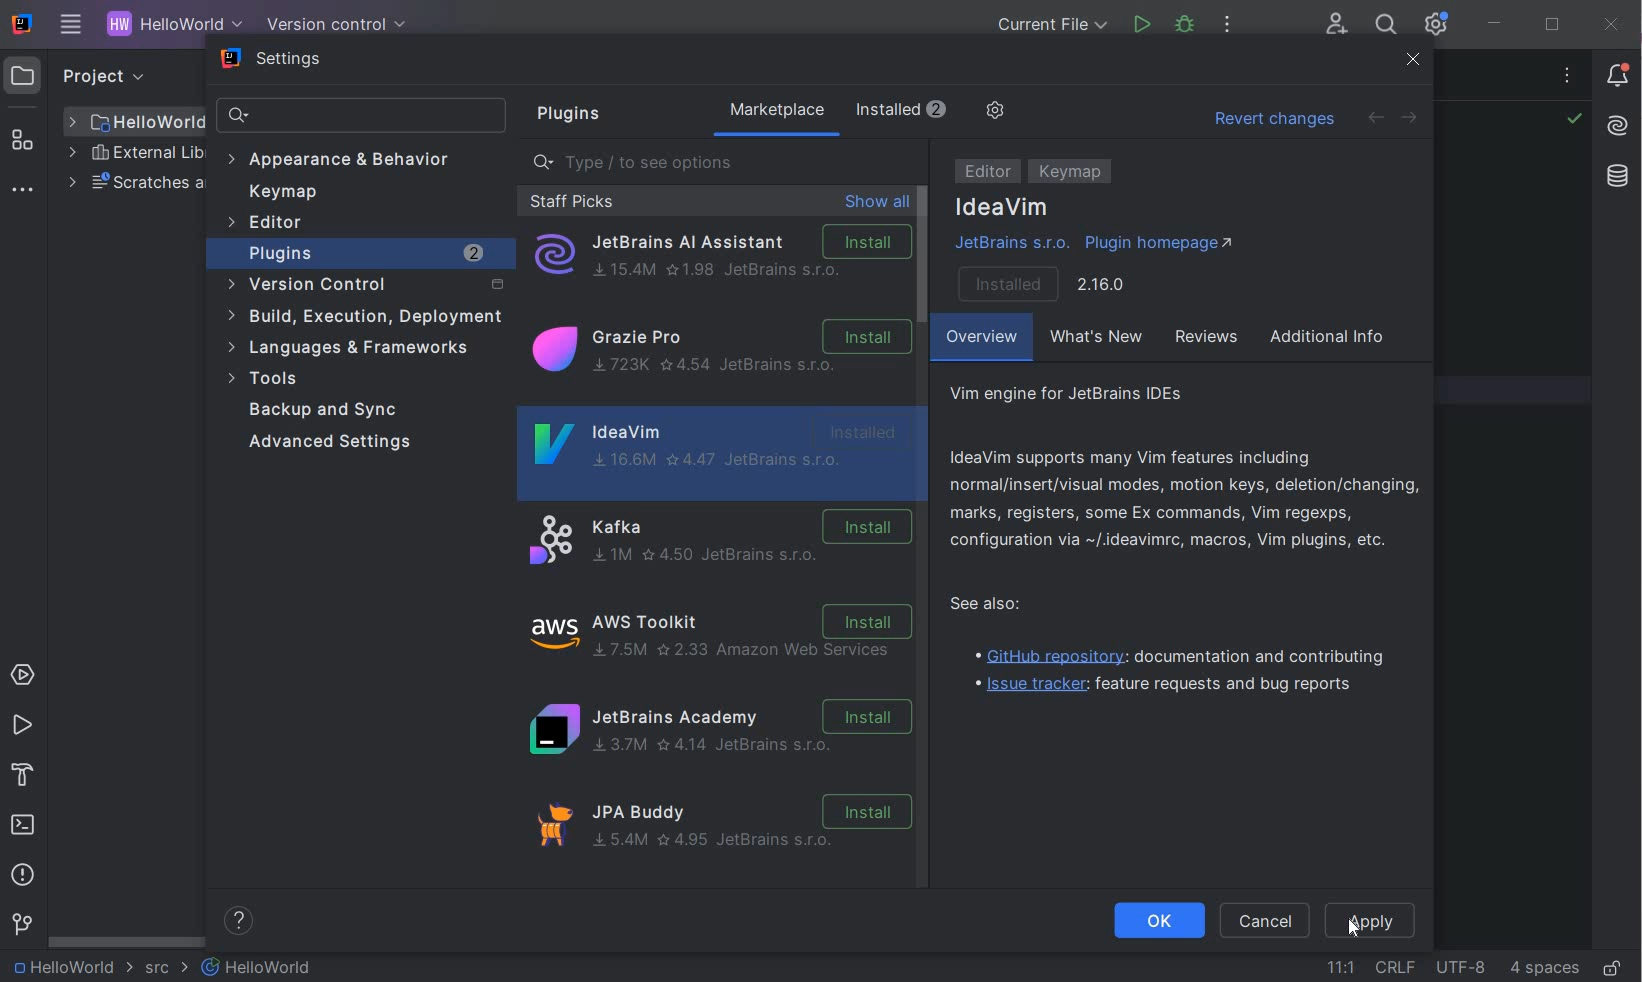 The image size is (1642, 982). Describe the element at coordinates (564, 115) in the screenshot. I see `plugins` at that location.